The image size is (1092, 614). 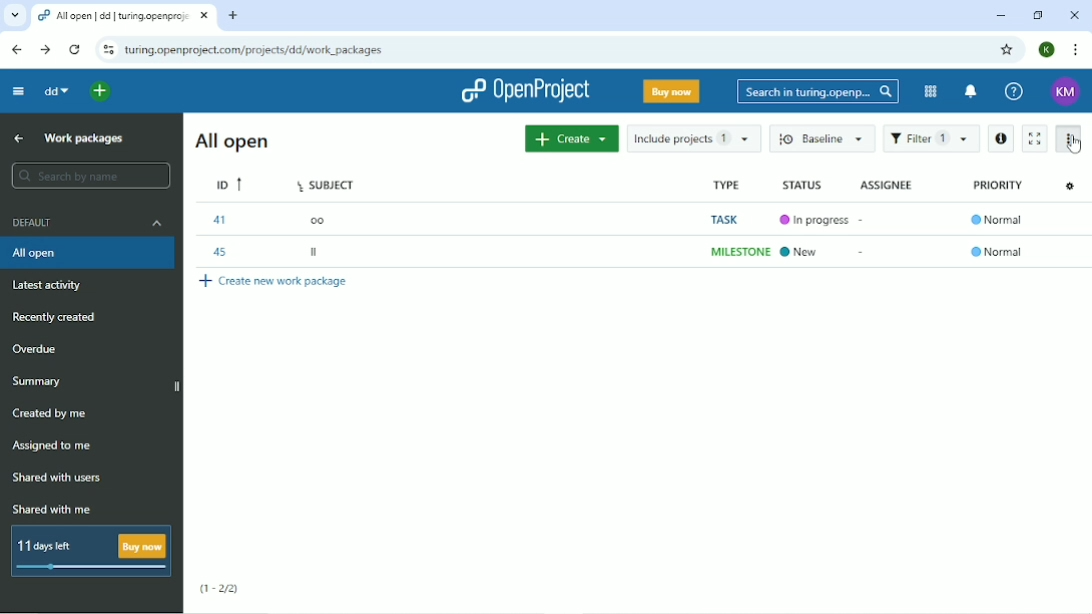 I want to click on Restore down, so click(x=1038, y=15).